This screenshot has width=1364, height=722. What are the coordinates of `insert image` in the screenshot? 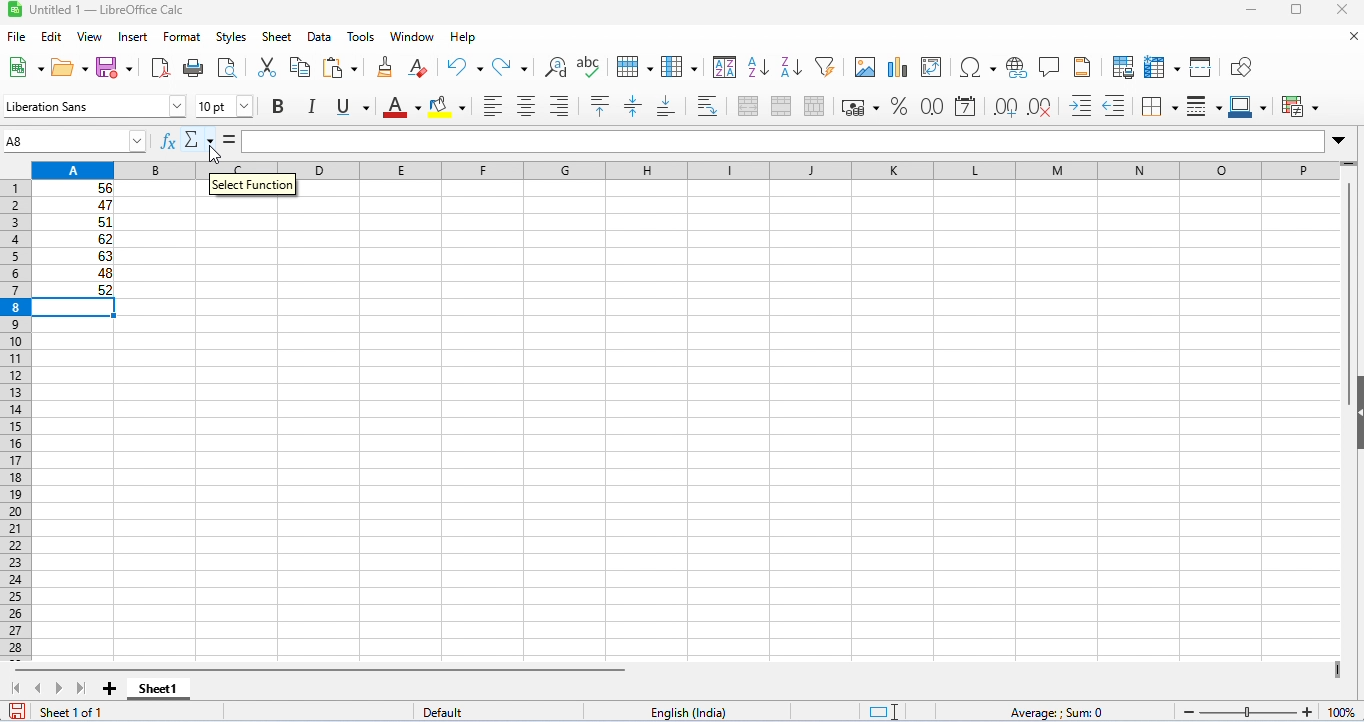 It's located at (864, 67).